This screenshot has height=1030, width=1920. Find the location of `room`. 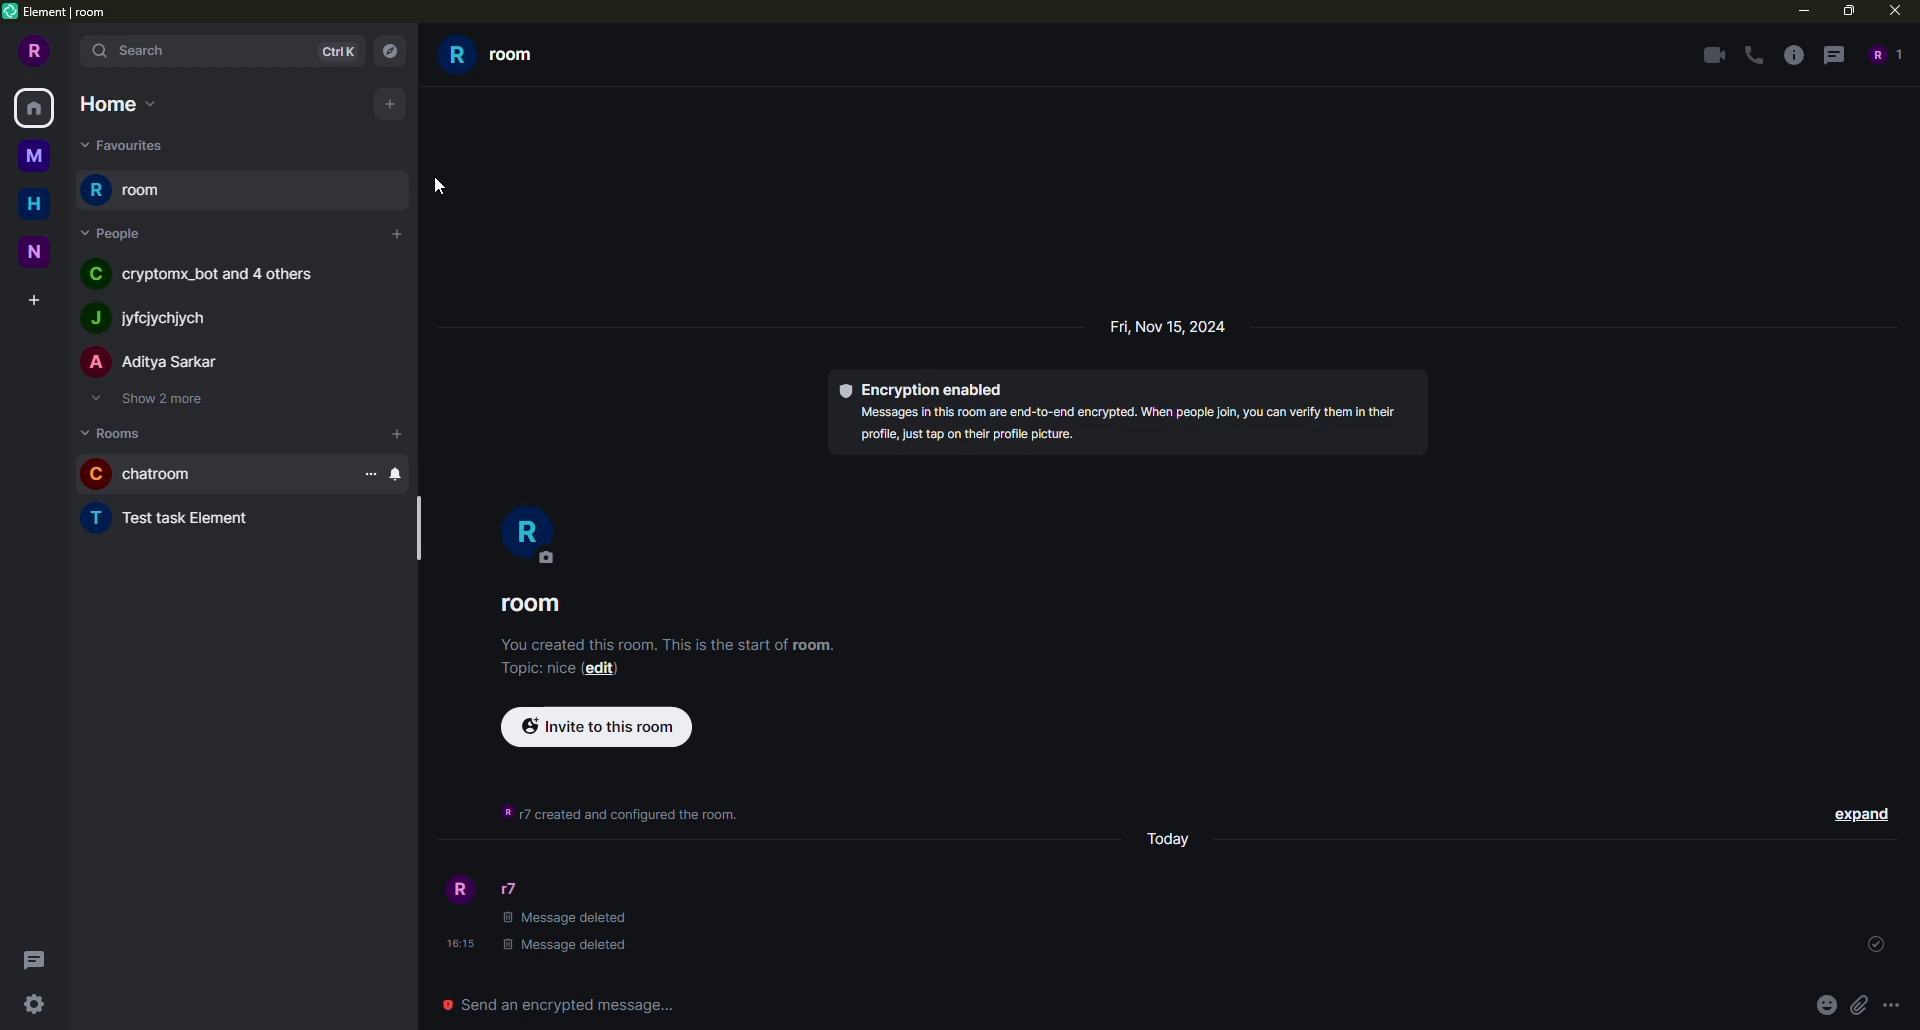

room is located at coordinates (536, 605).